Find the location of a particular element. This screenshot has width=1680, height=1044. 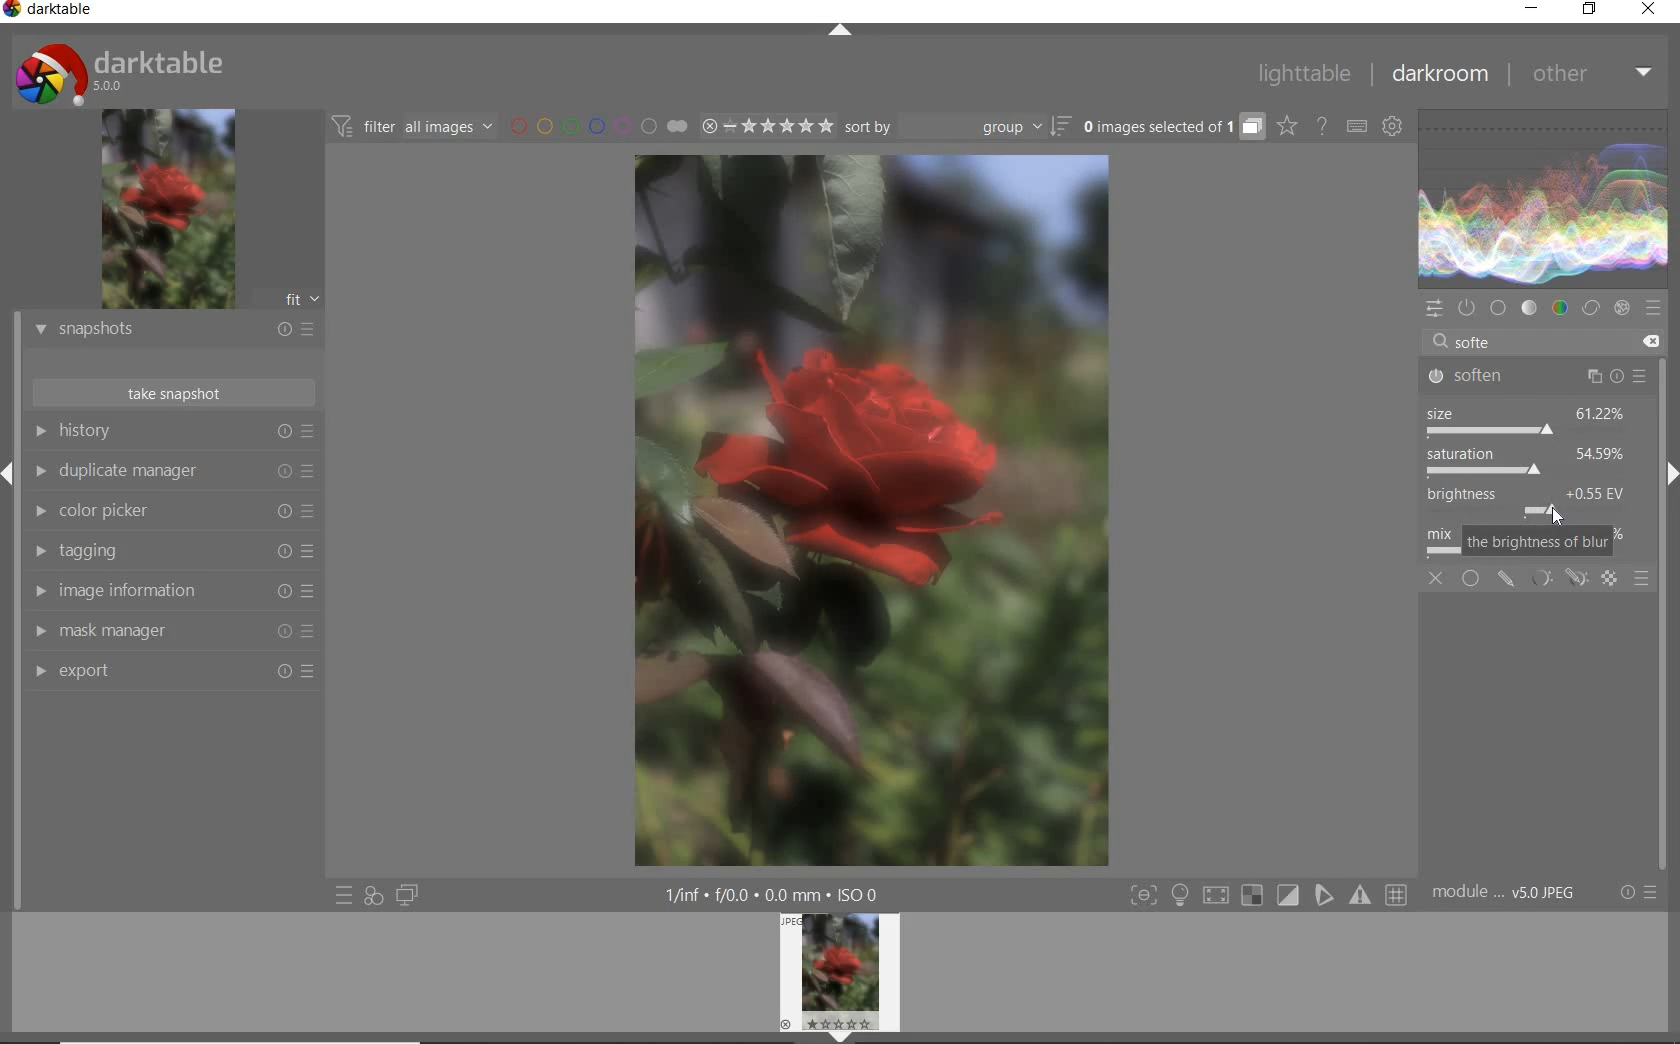

presets is located at coordinates (1652, 306).